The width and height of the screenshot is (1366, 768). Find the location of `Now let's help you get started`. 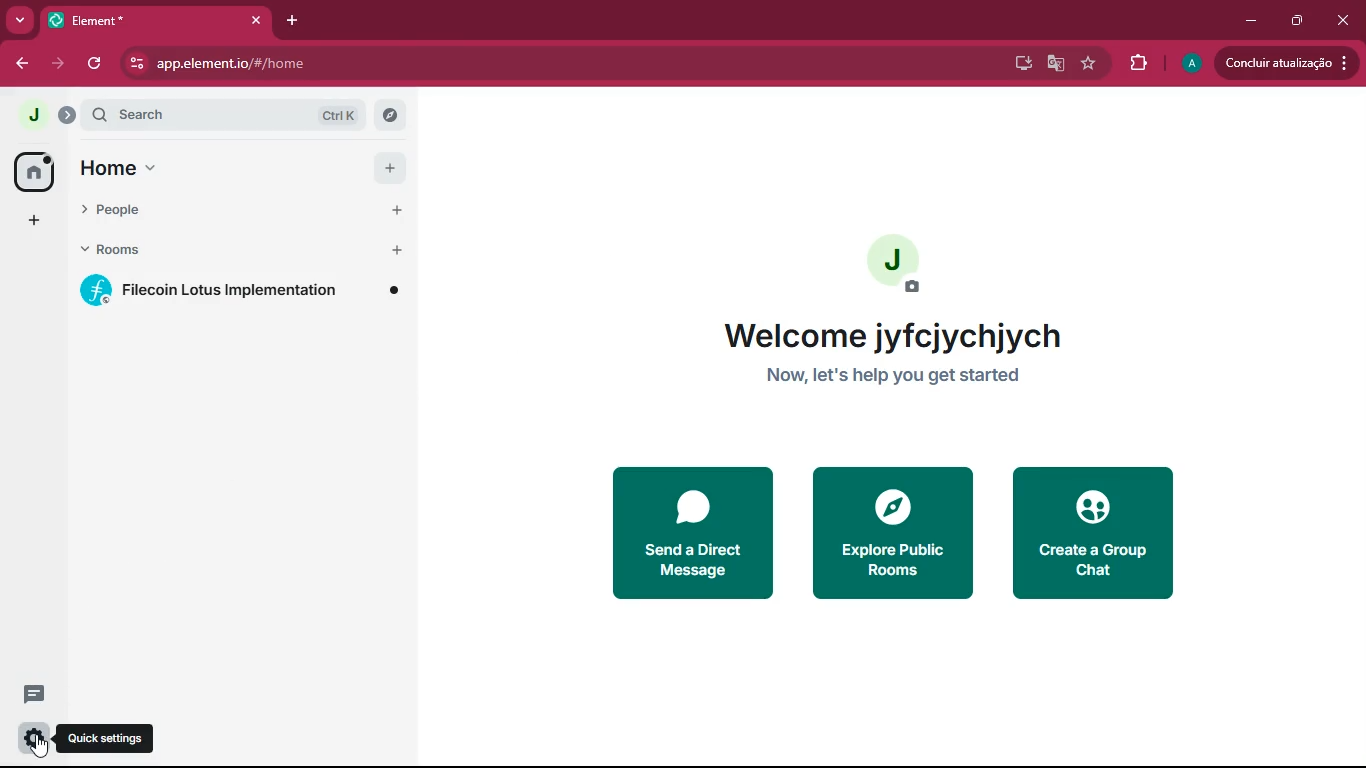

Now let's help you get started is located at coordinates (896, 374).